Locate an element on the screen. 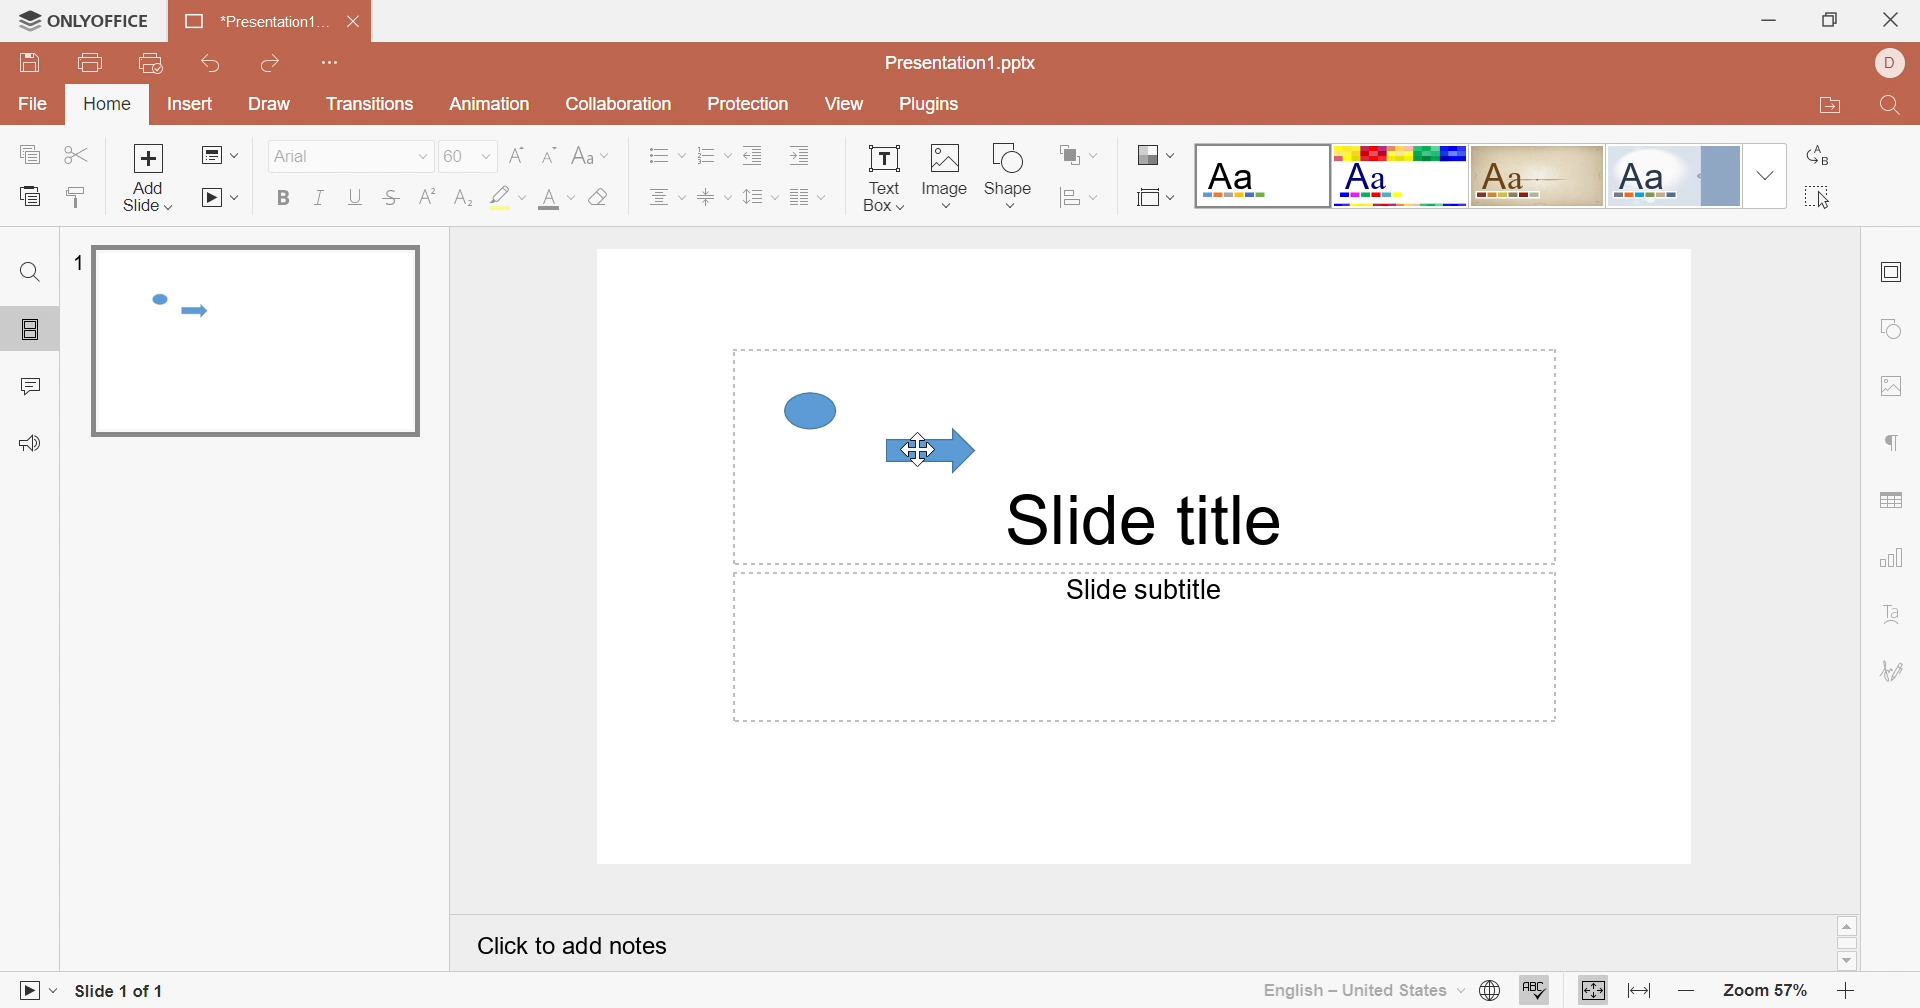 The image size is (1920, 1008). Classic is located at coordinates (1538, 179).